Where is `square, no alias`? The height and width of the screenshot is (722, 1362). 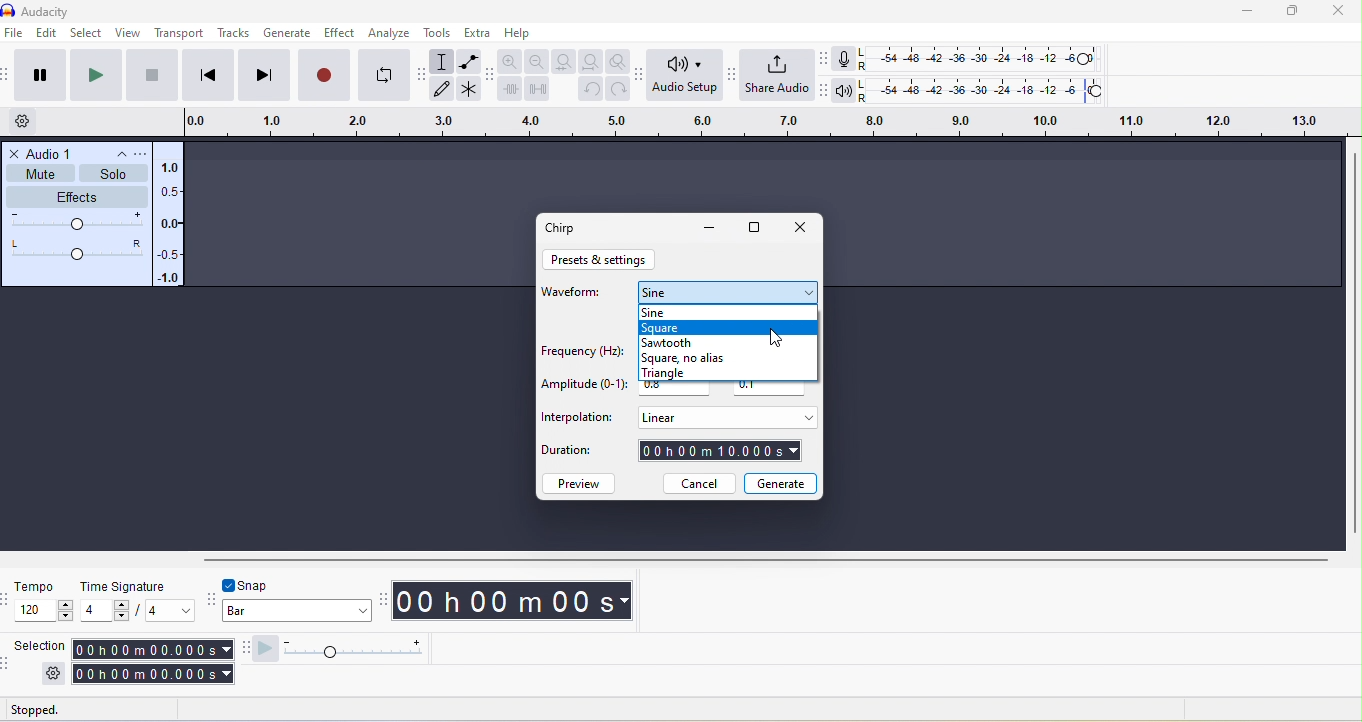
square, no alias is located at coordinates (698, 358).